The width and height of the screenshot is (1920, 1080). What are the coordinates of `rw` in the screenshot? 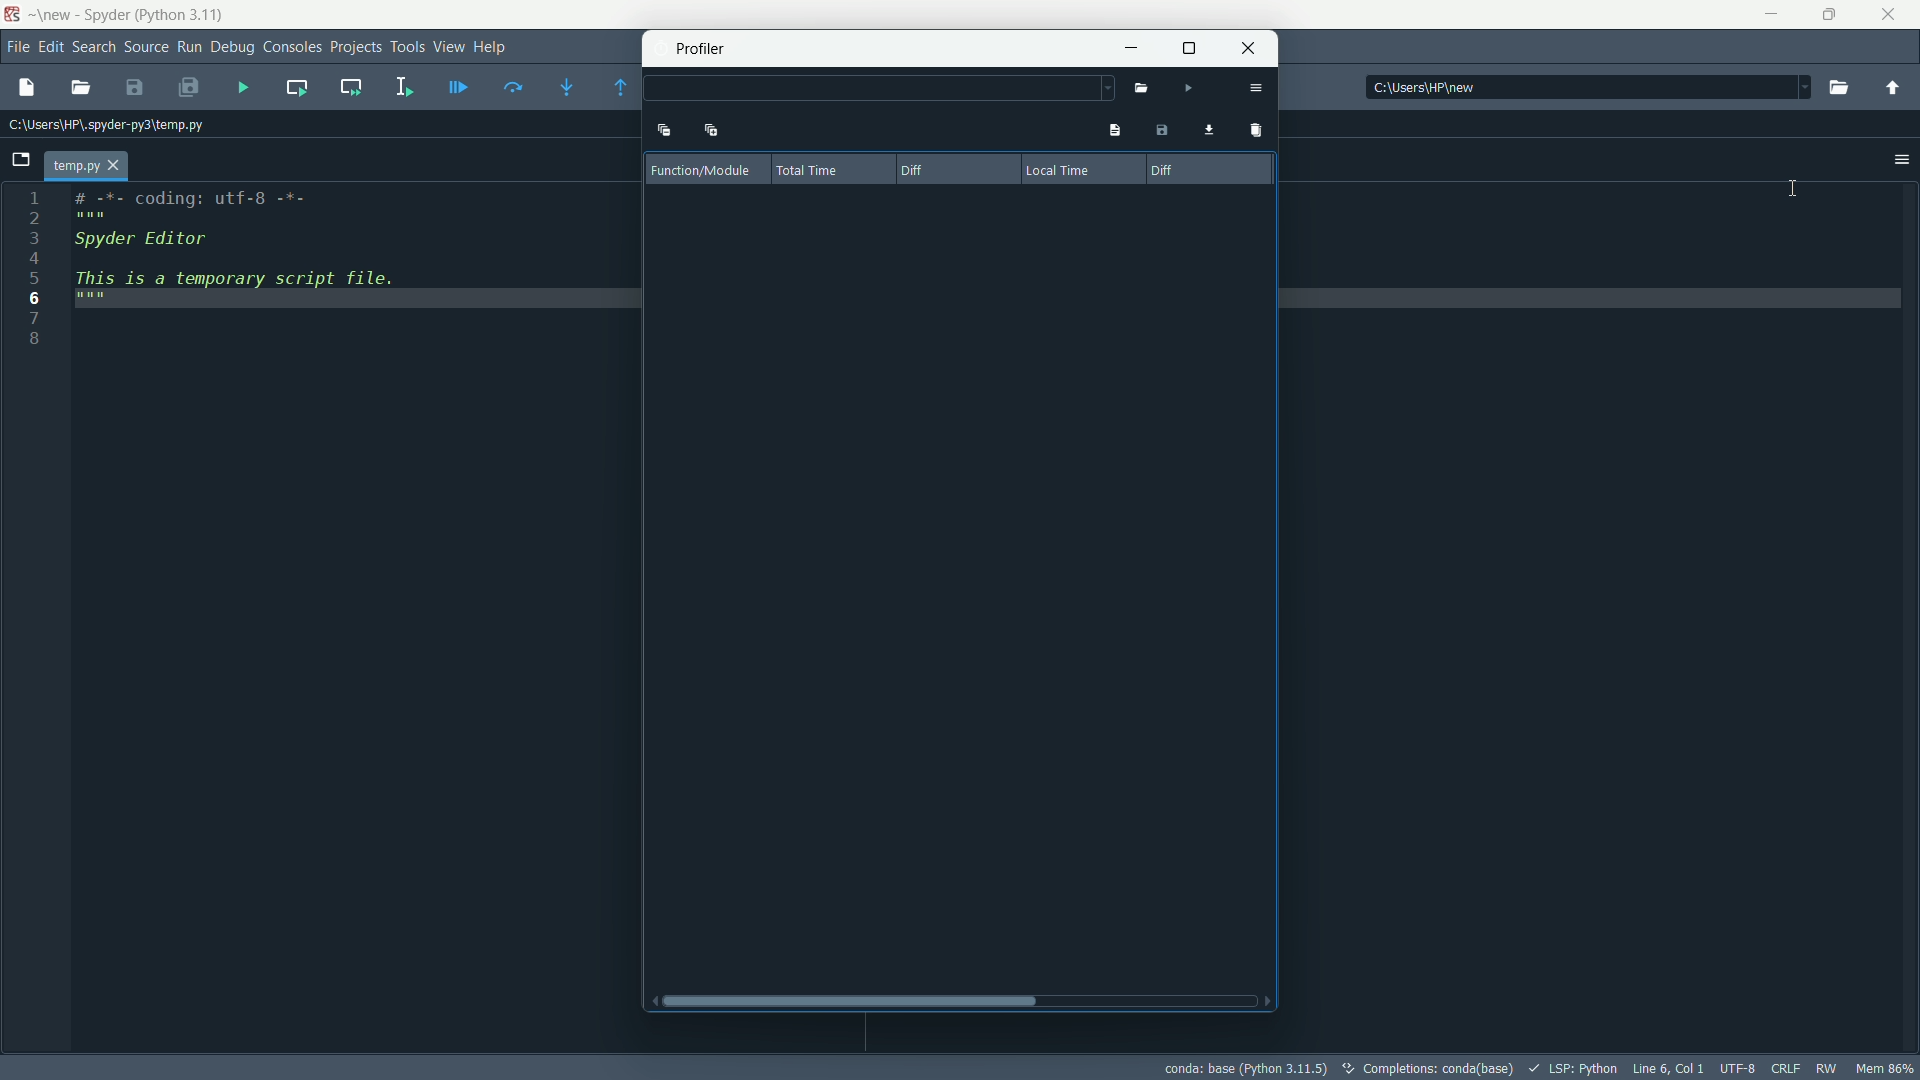 It's located at (1826, 1071).